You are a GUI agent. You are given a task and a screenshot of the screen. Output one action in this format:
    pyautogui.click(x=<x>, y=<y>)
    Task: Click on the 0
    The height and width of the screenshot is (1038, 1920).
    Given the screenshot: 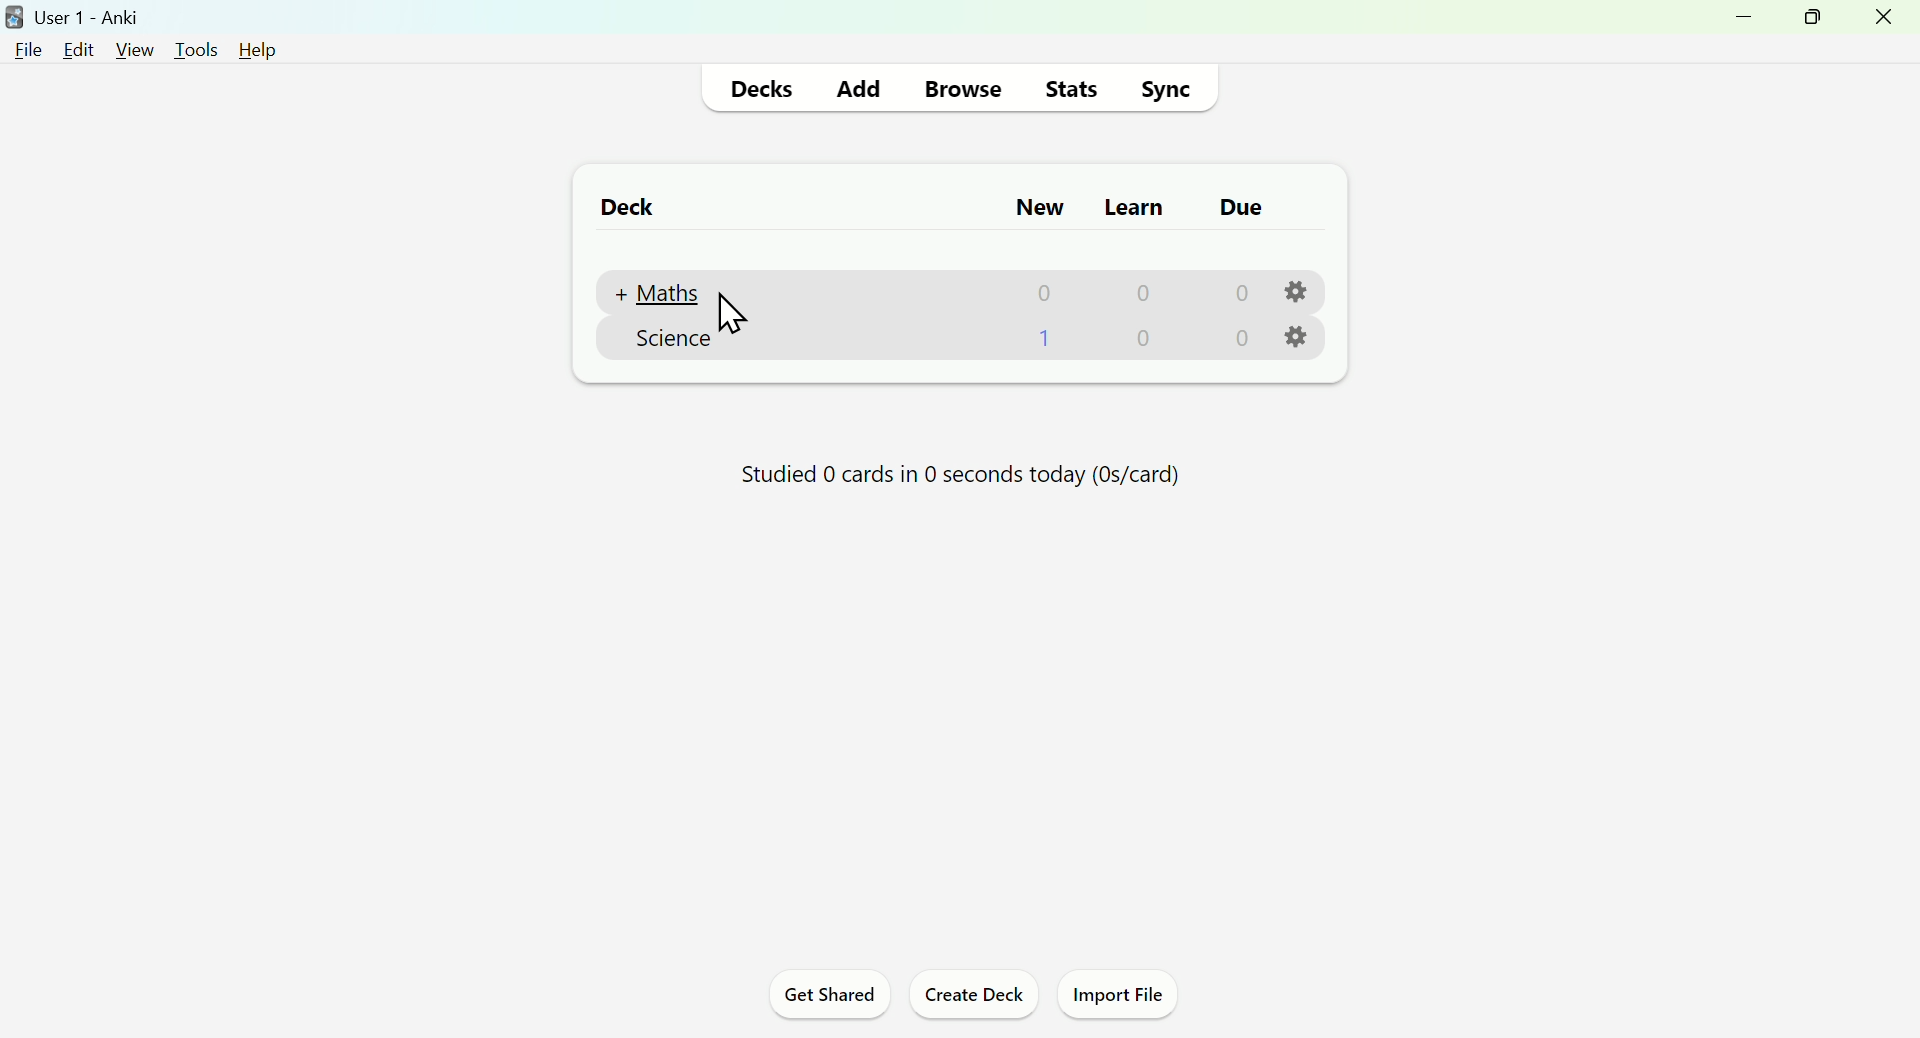 What is the action you would take?
    pyautogui.click(x=1042, y=341)
    